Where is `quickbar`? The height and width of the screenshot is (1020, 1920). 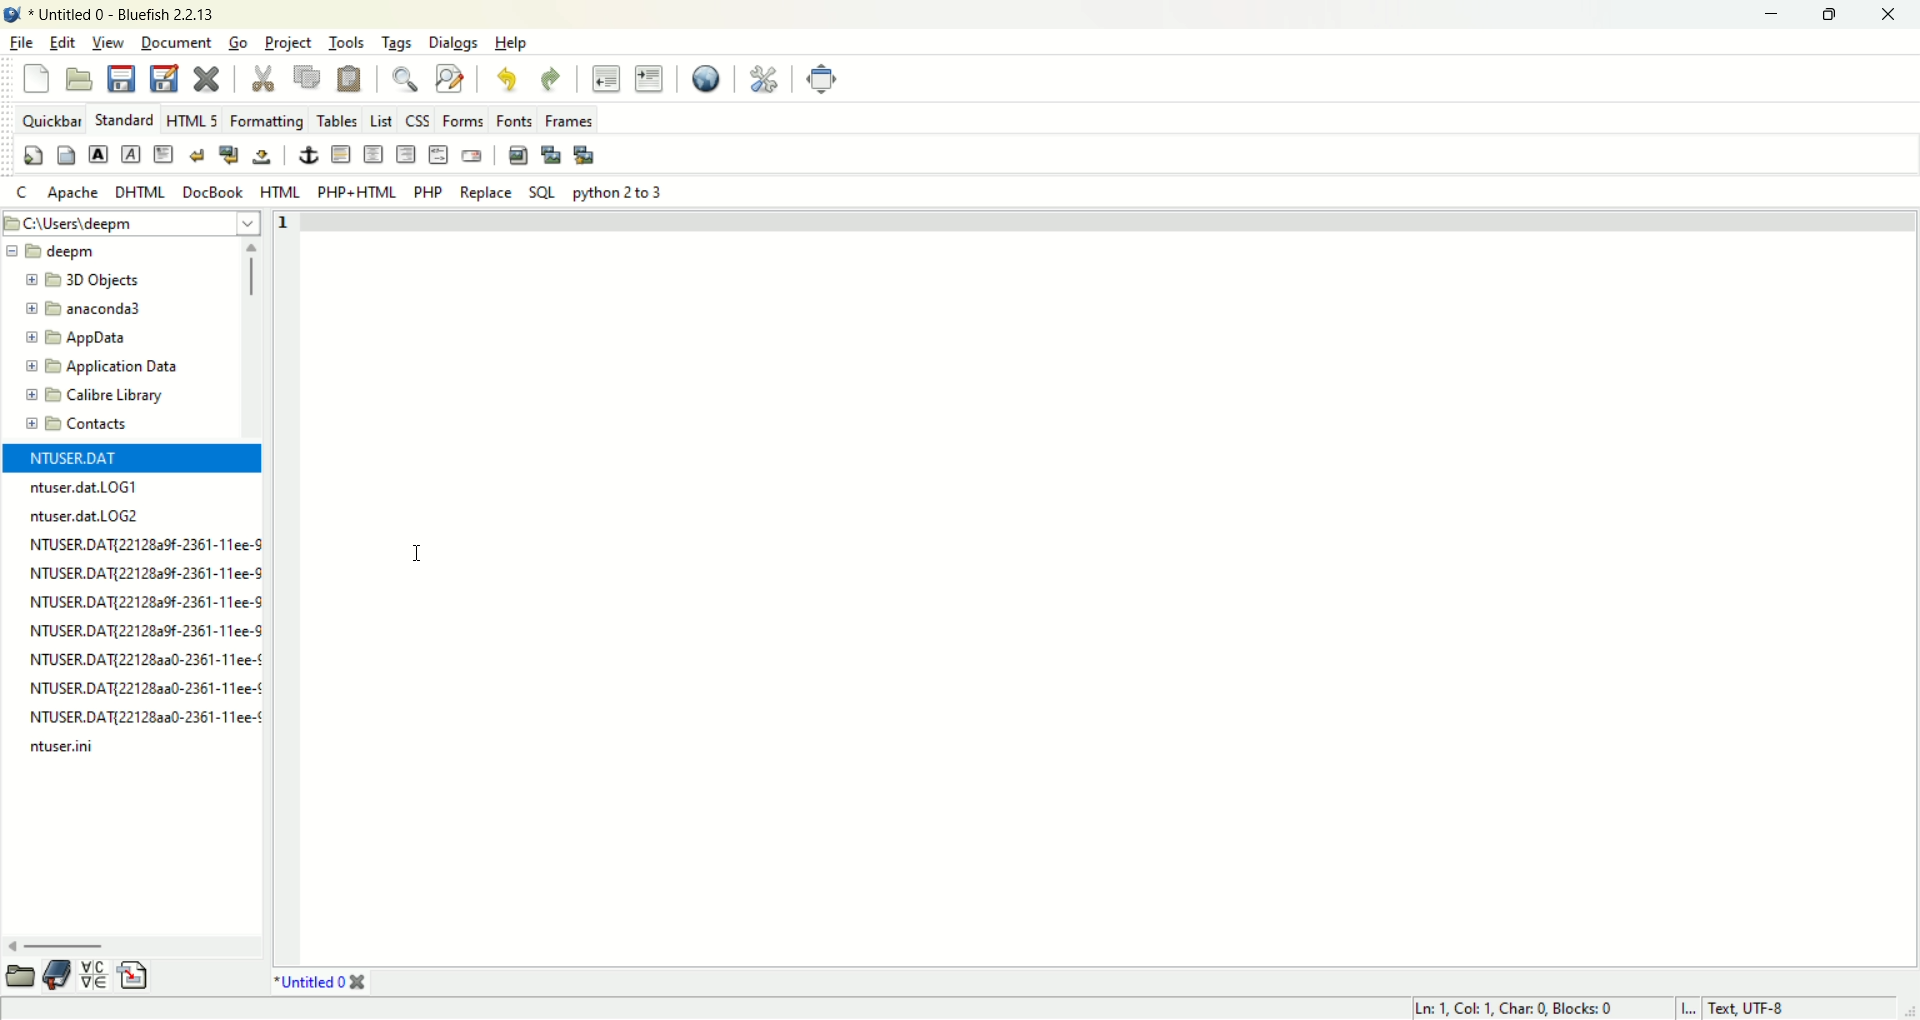
quickbar is located at coordinates (50, 119).